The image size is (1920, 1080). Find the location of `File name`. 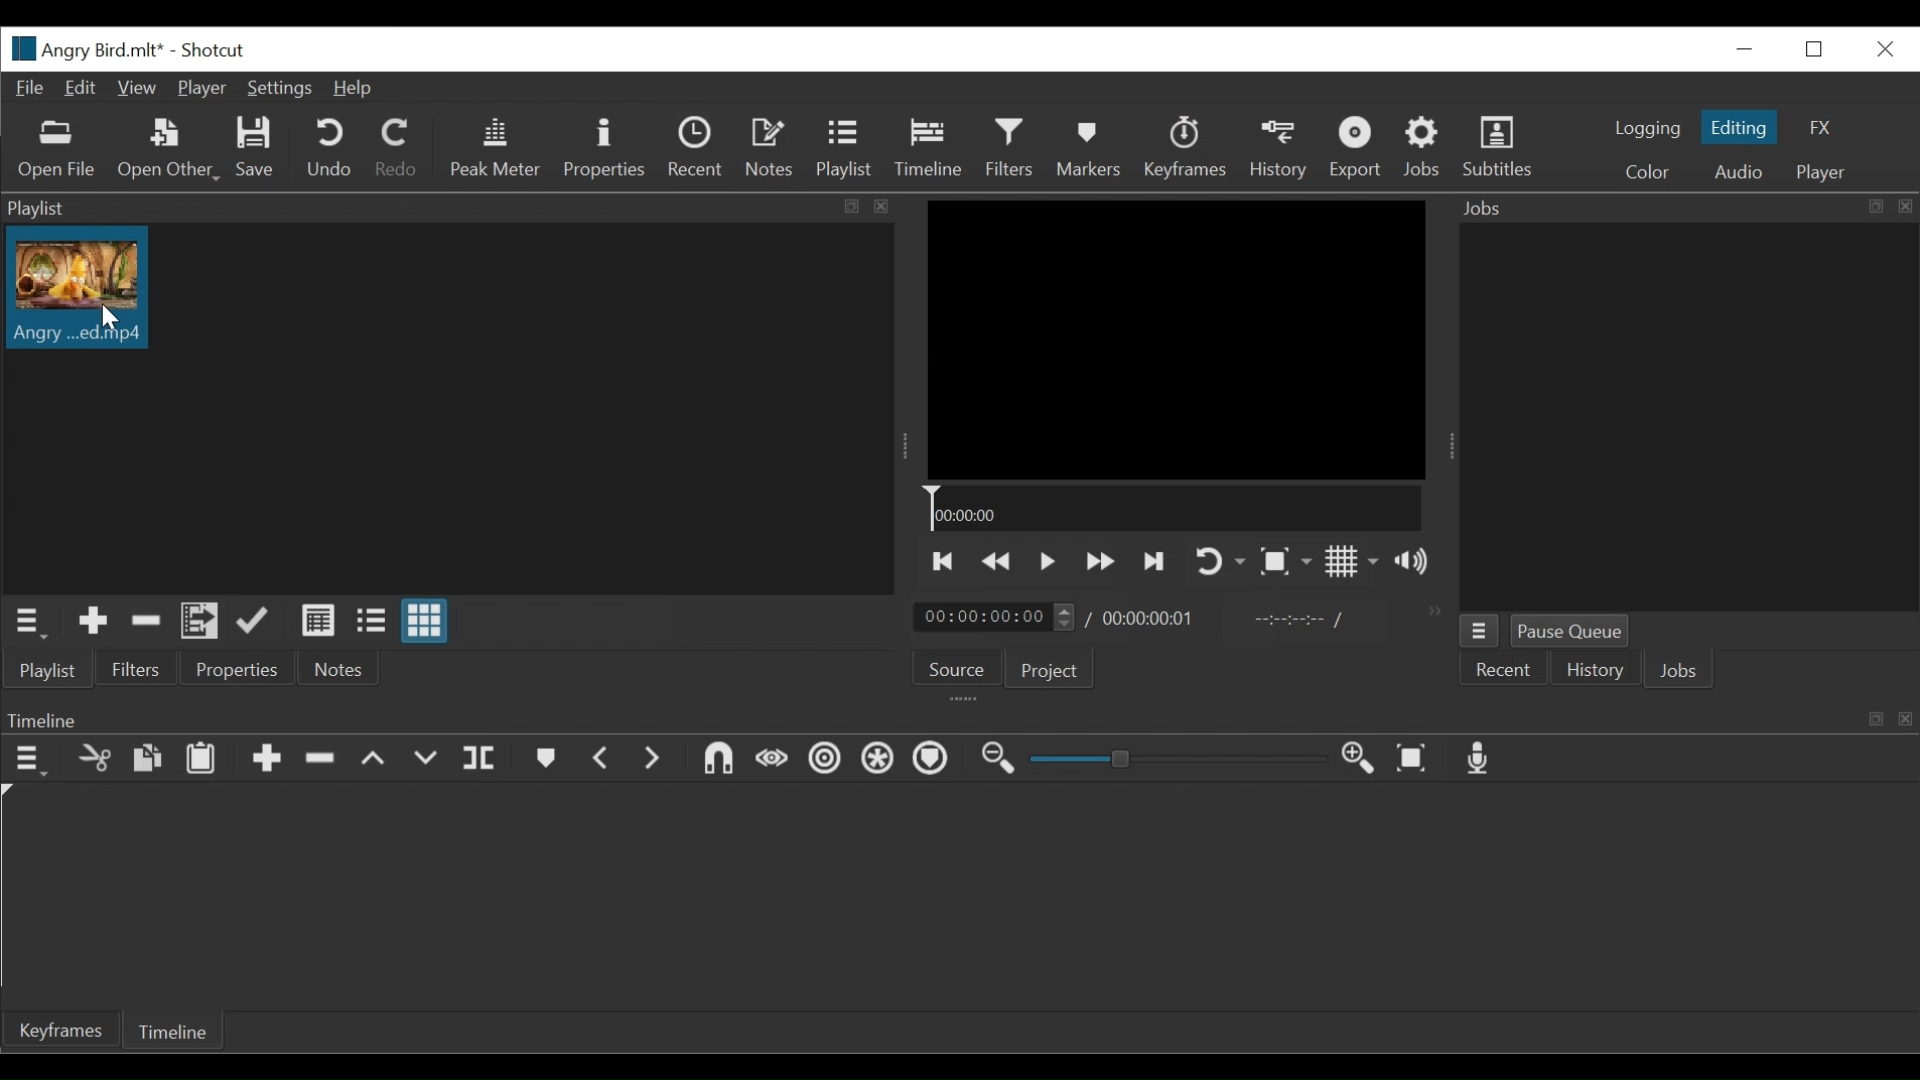

File name is located at coordinates (82, 49).